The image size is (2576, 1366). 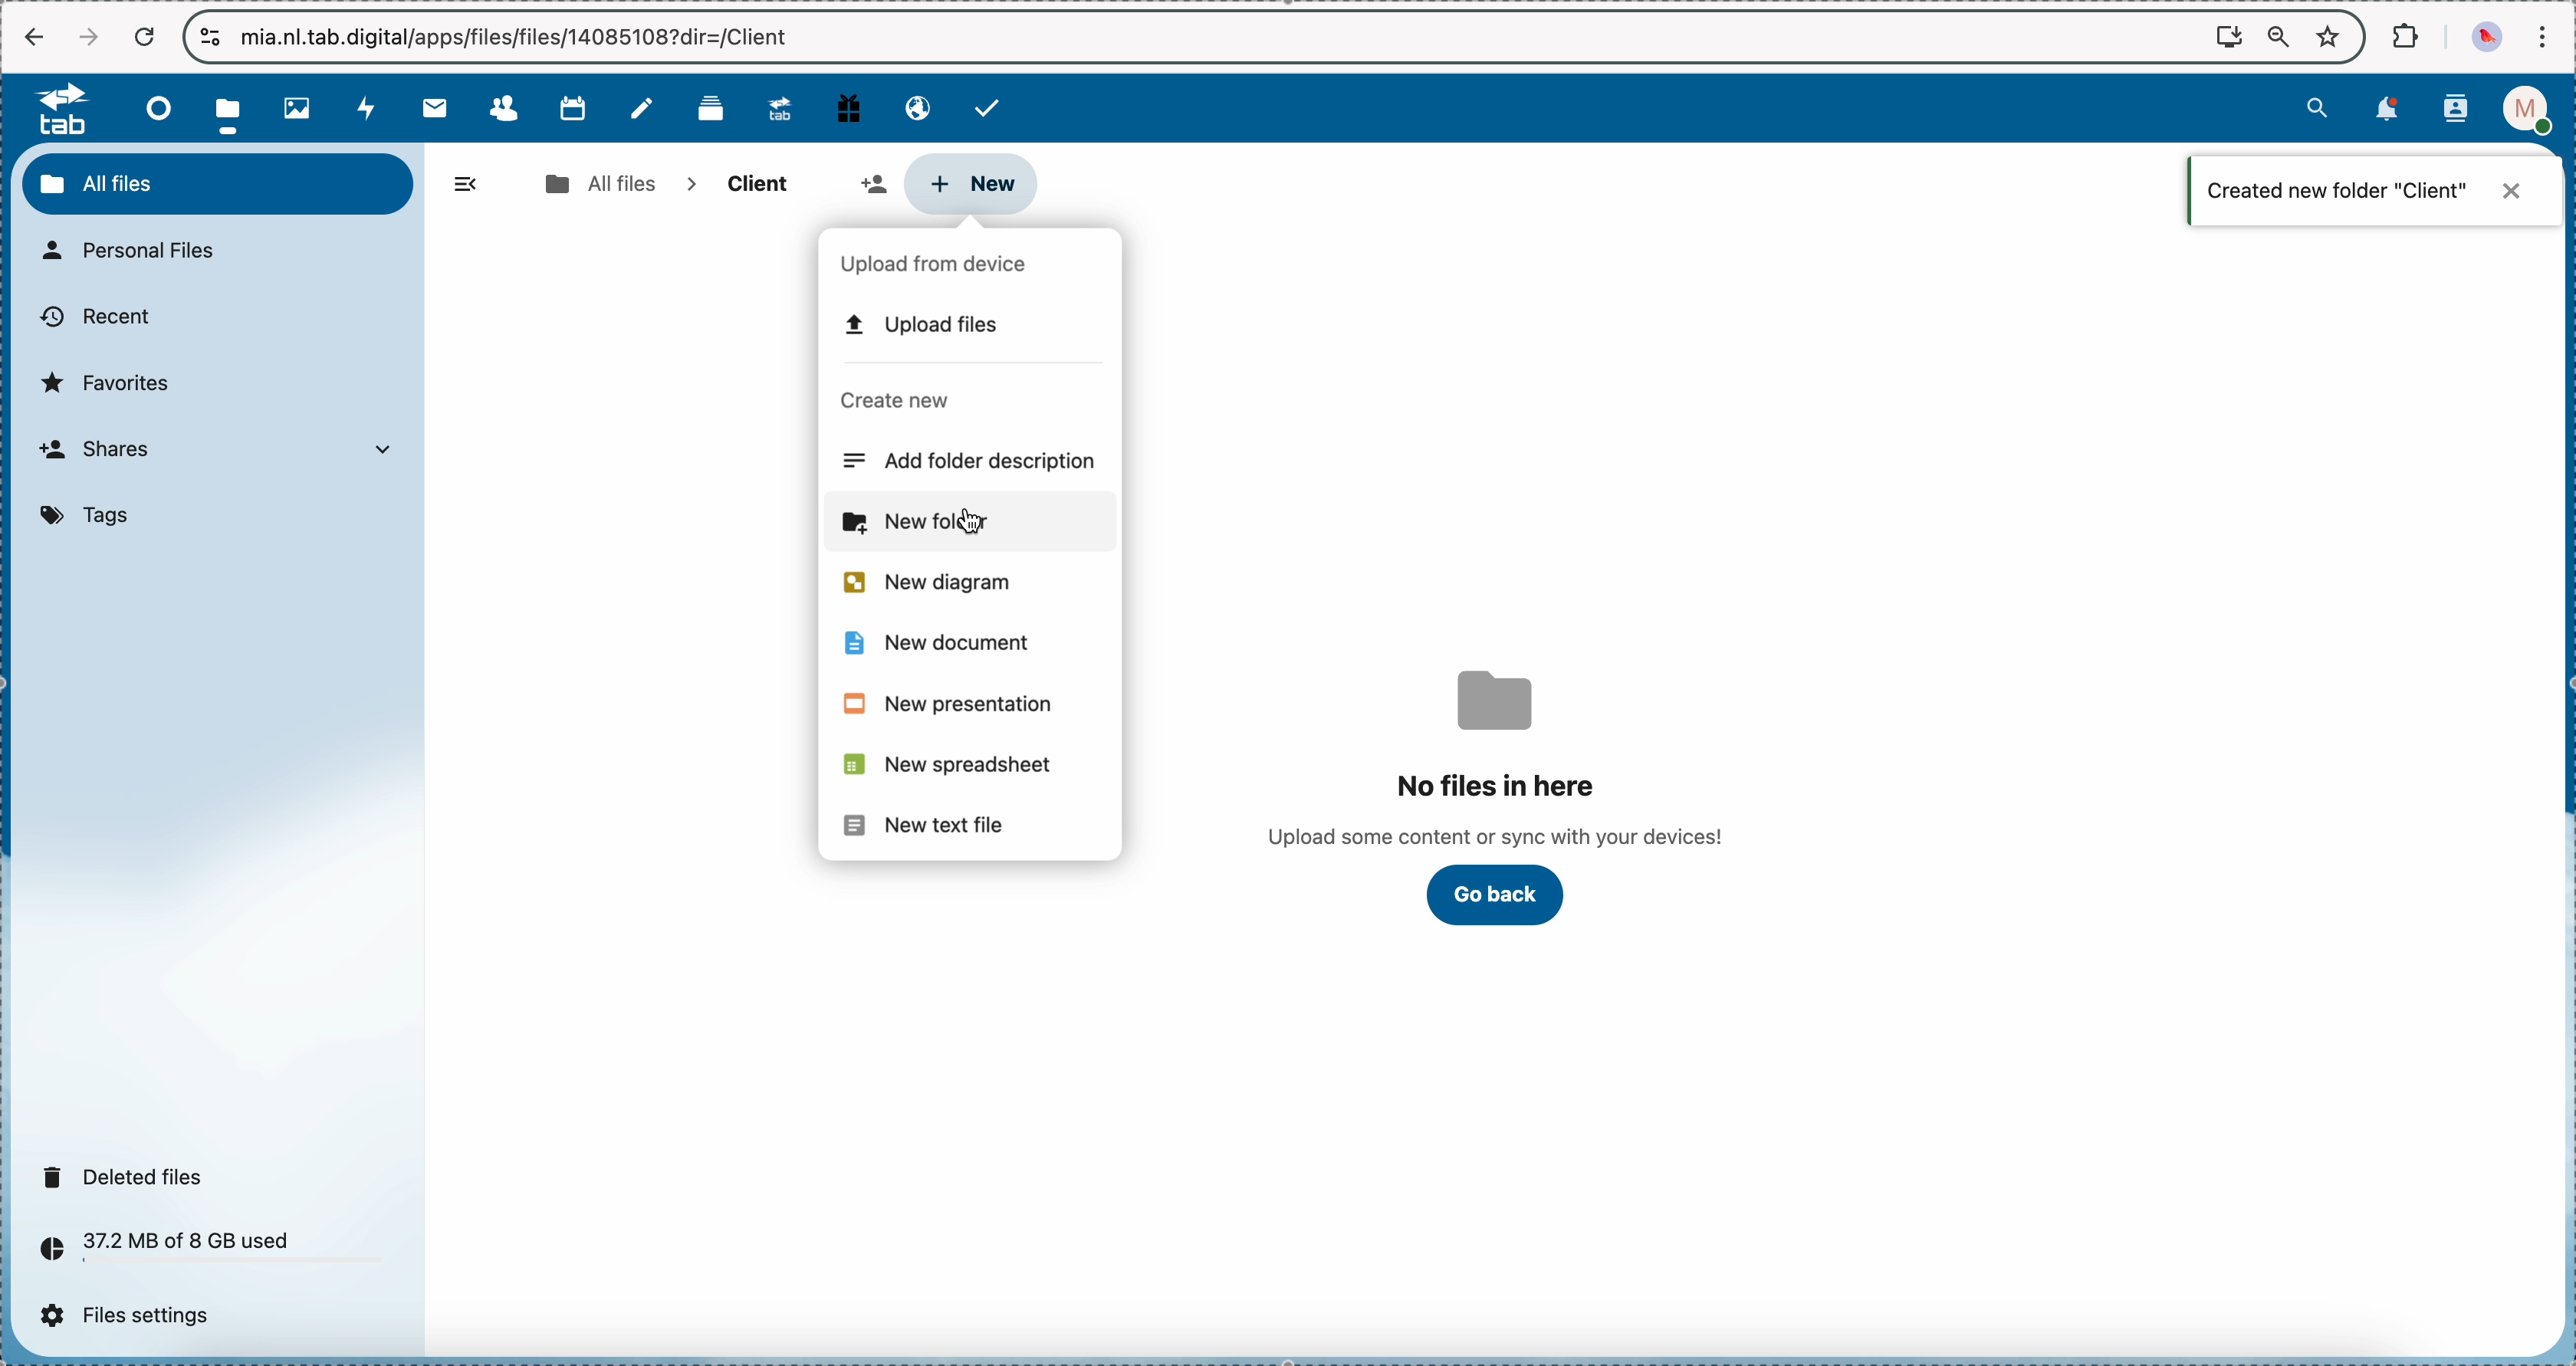 I want to click on screen, so click(x=2229, y=35).